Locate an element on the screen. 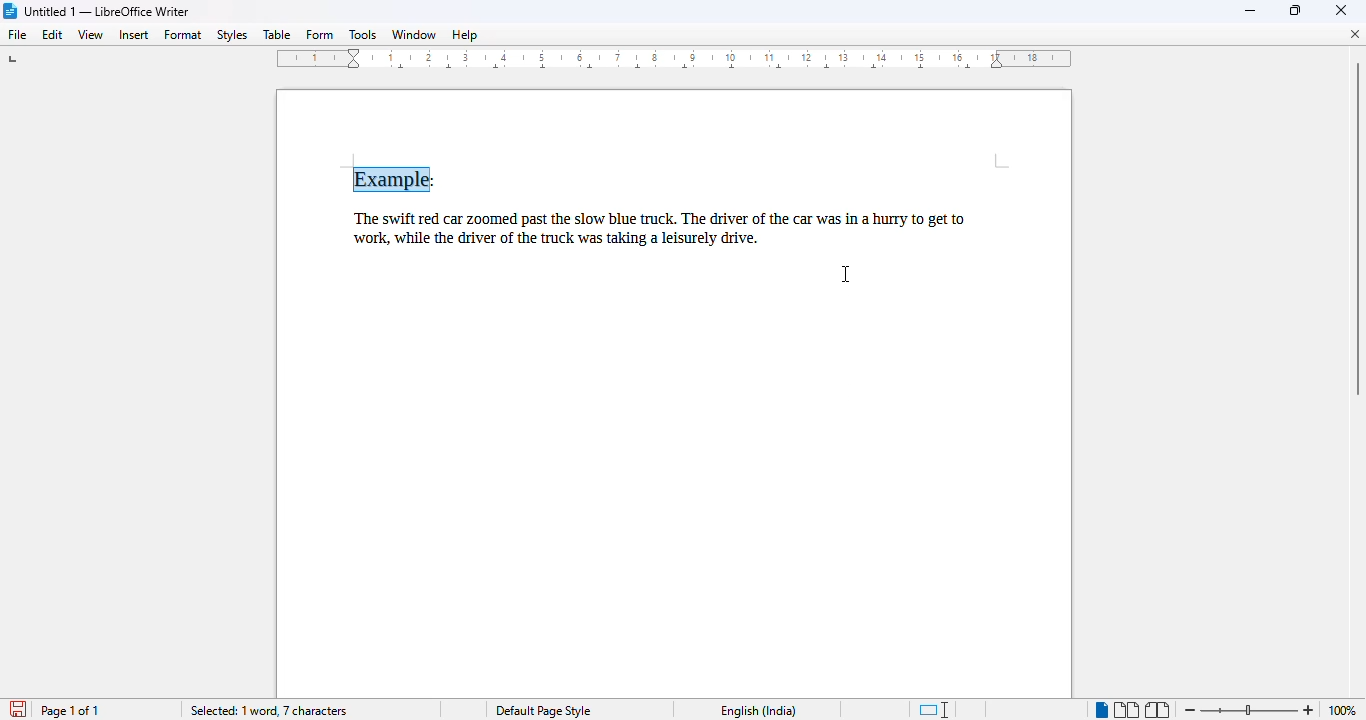  Single Page view is located at coordinates (1091, 709).